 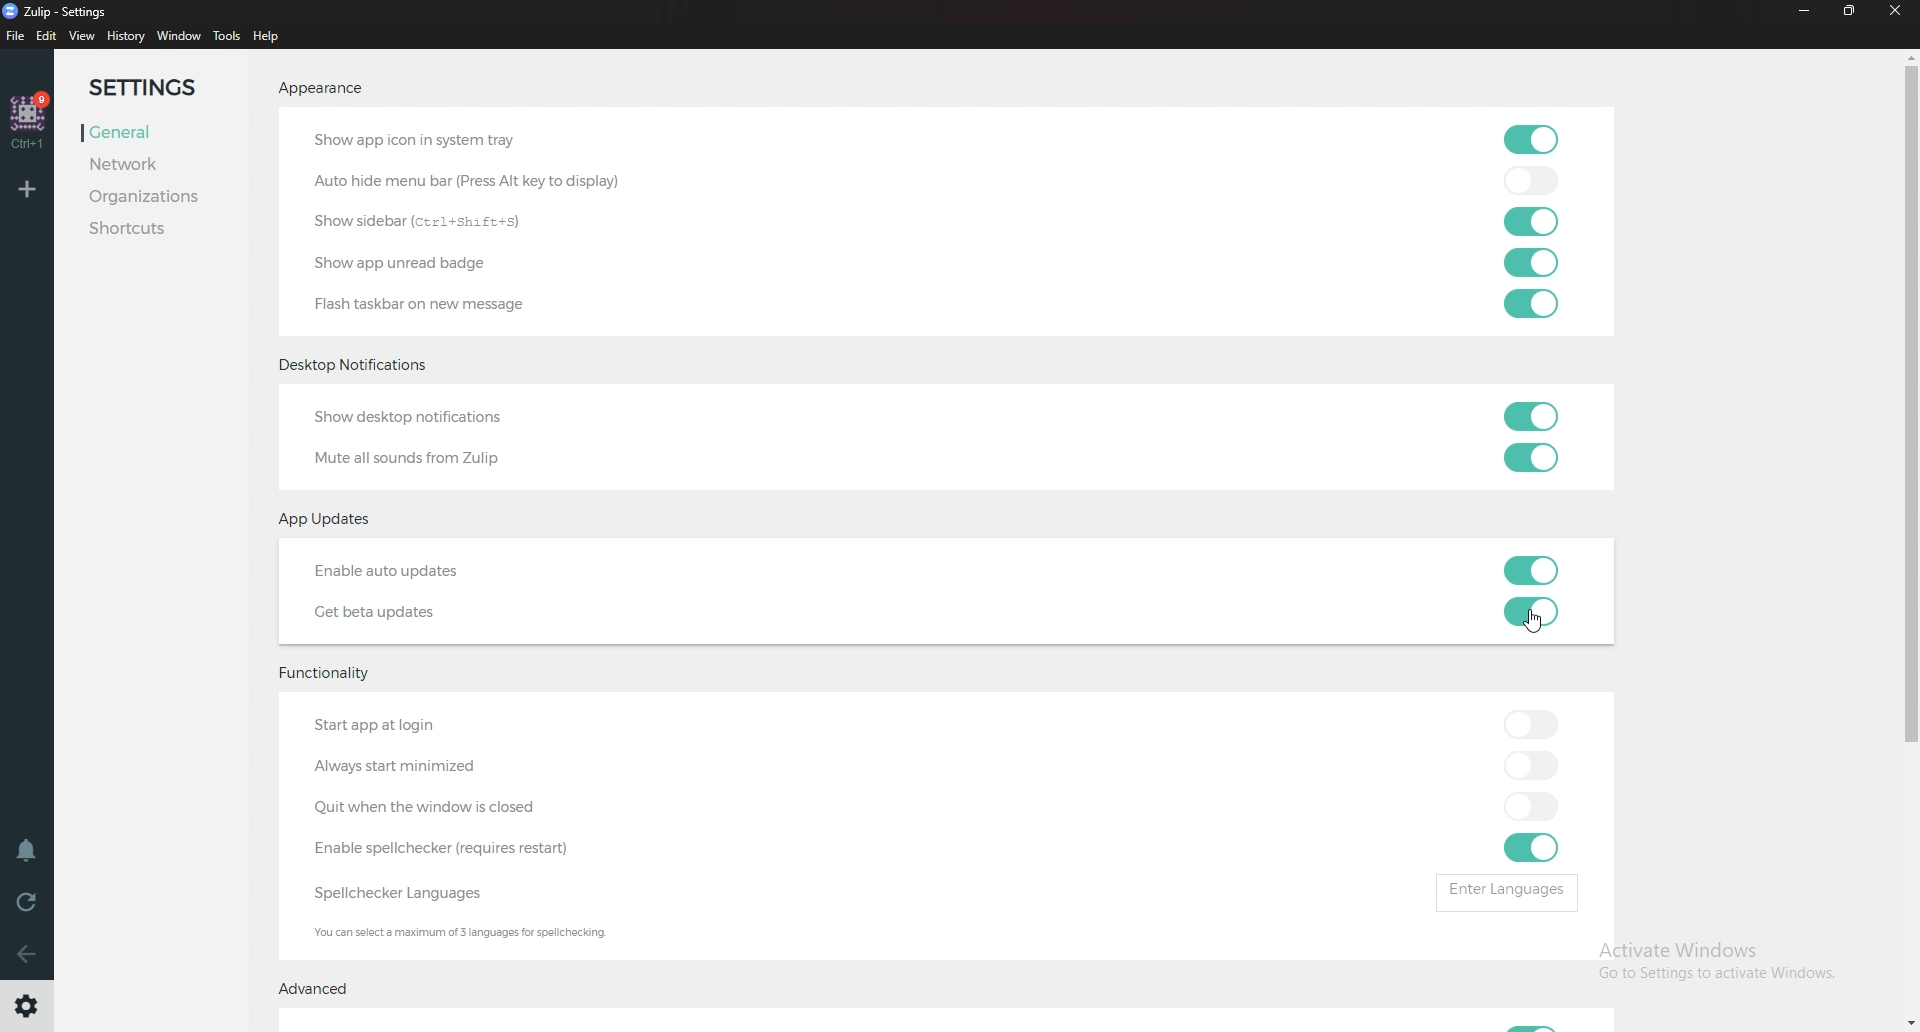 I want to click on desktop notifications, so click(x=367, y=363).